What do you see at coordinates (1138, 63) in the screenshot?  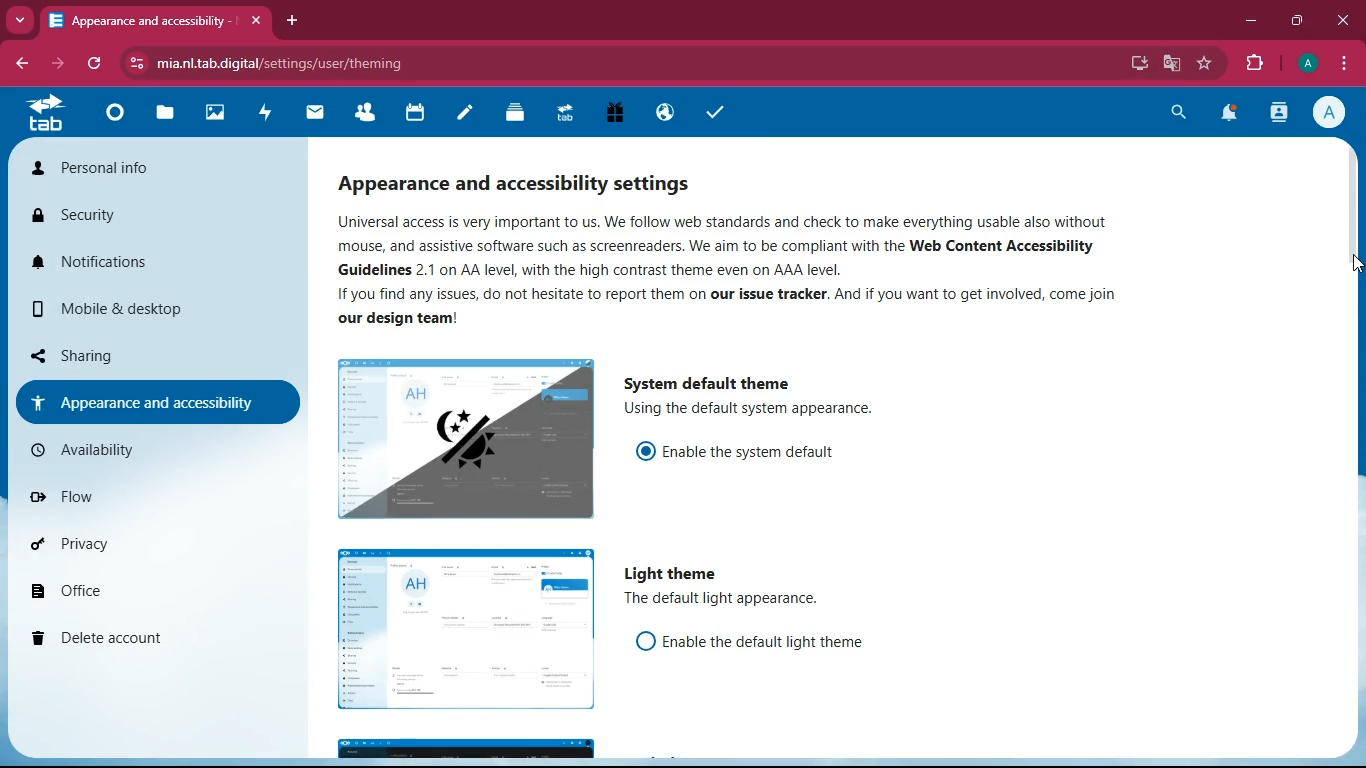 I see `desktop` at bounding box center [1138, 63].